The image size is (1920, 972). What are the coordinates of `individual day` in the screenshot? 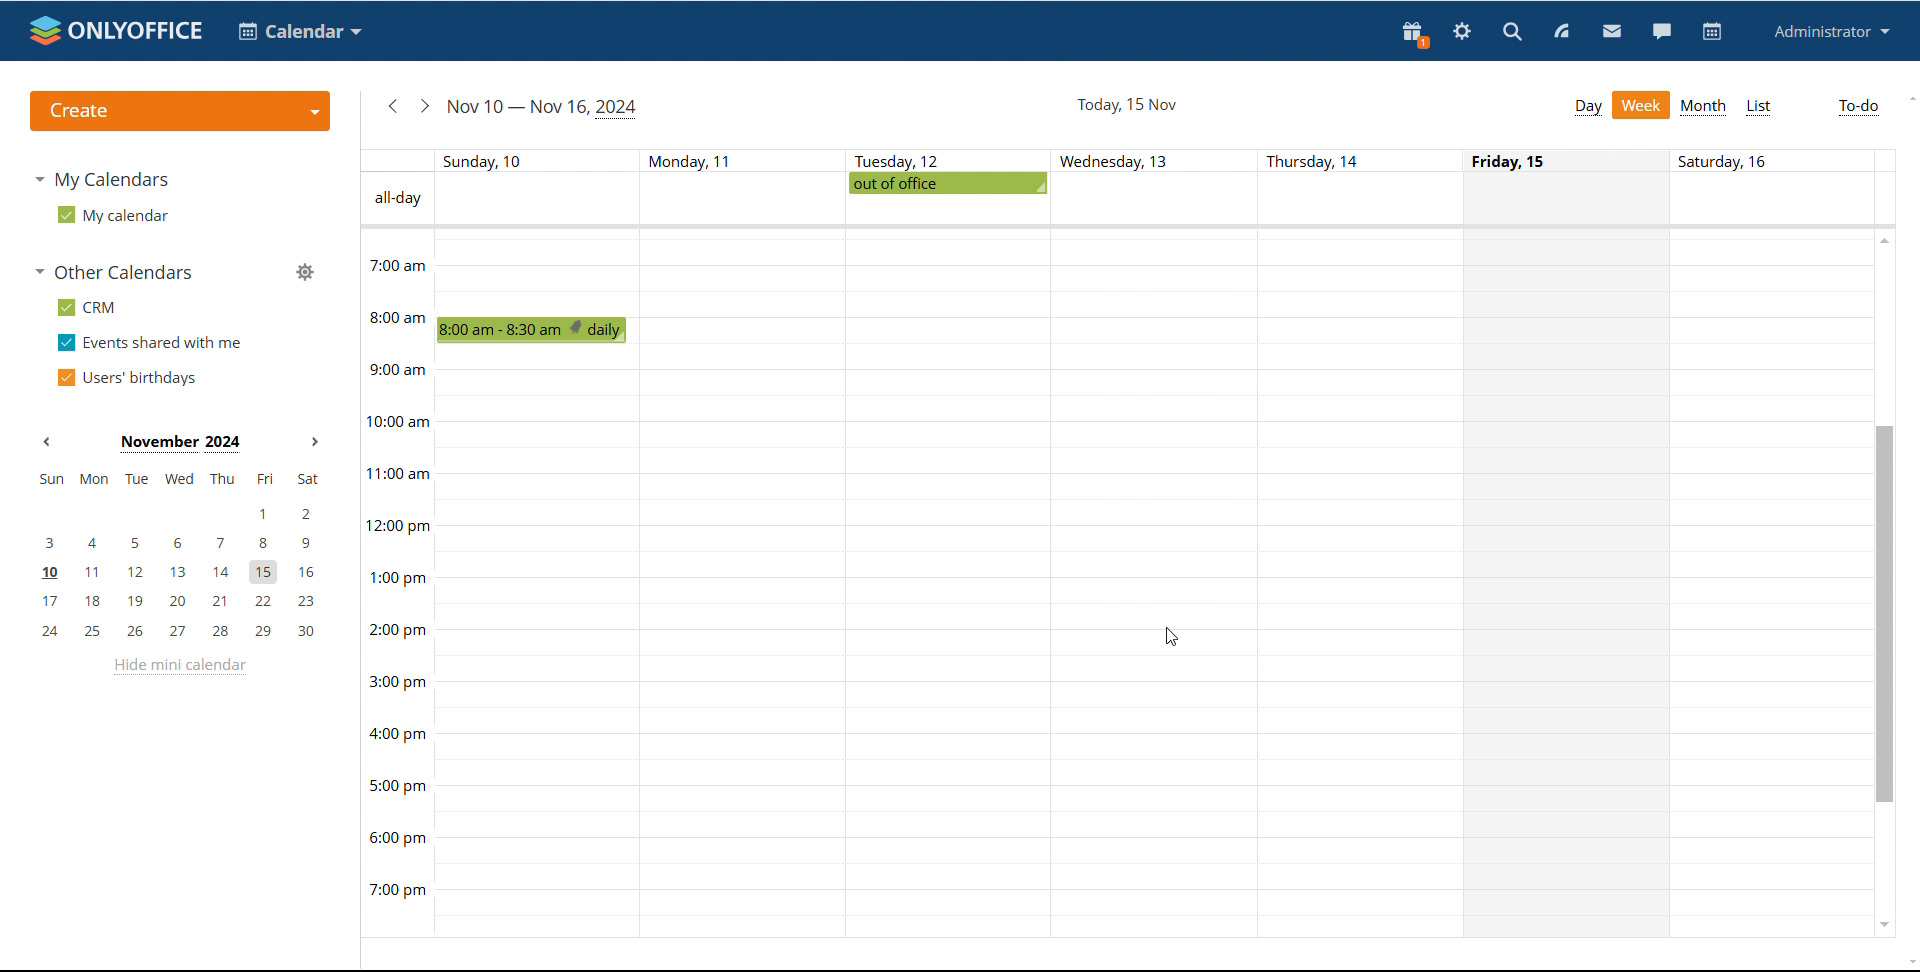 It's located at (495, 160).